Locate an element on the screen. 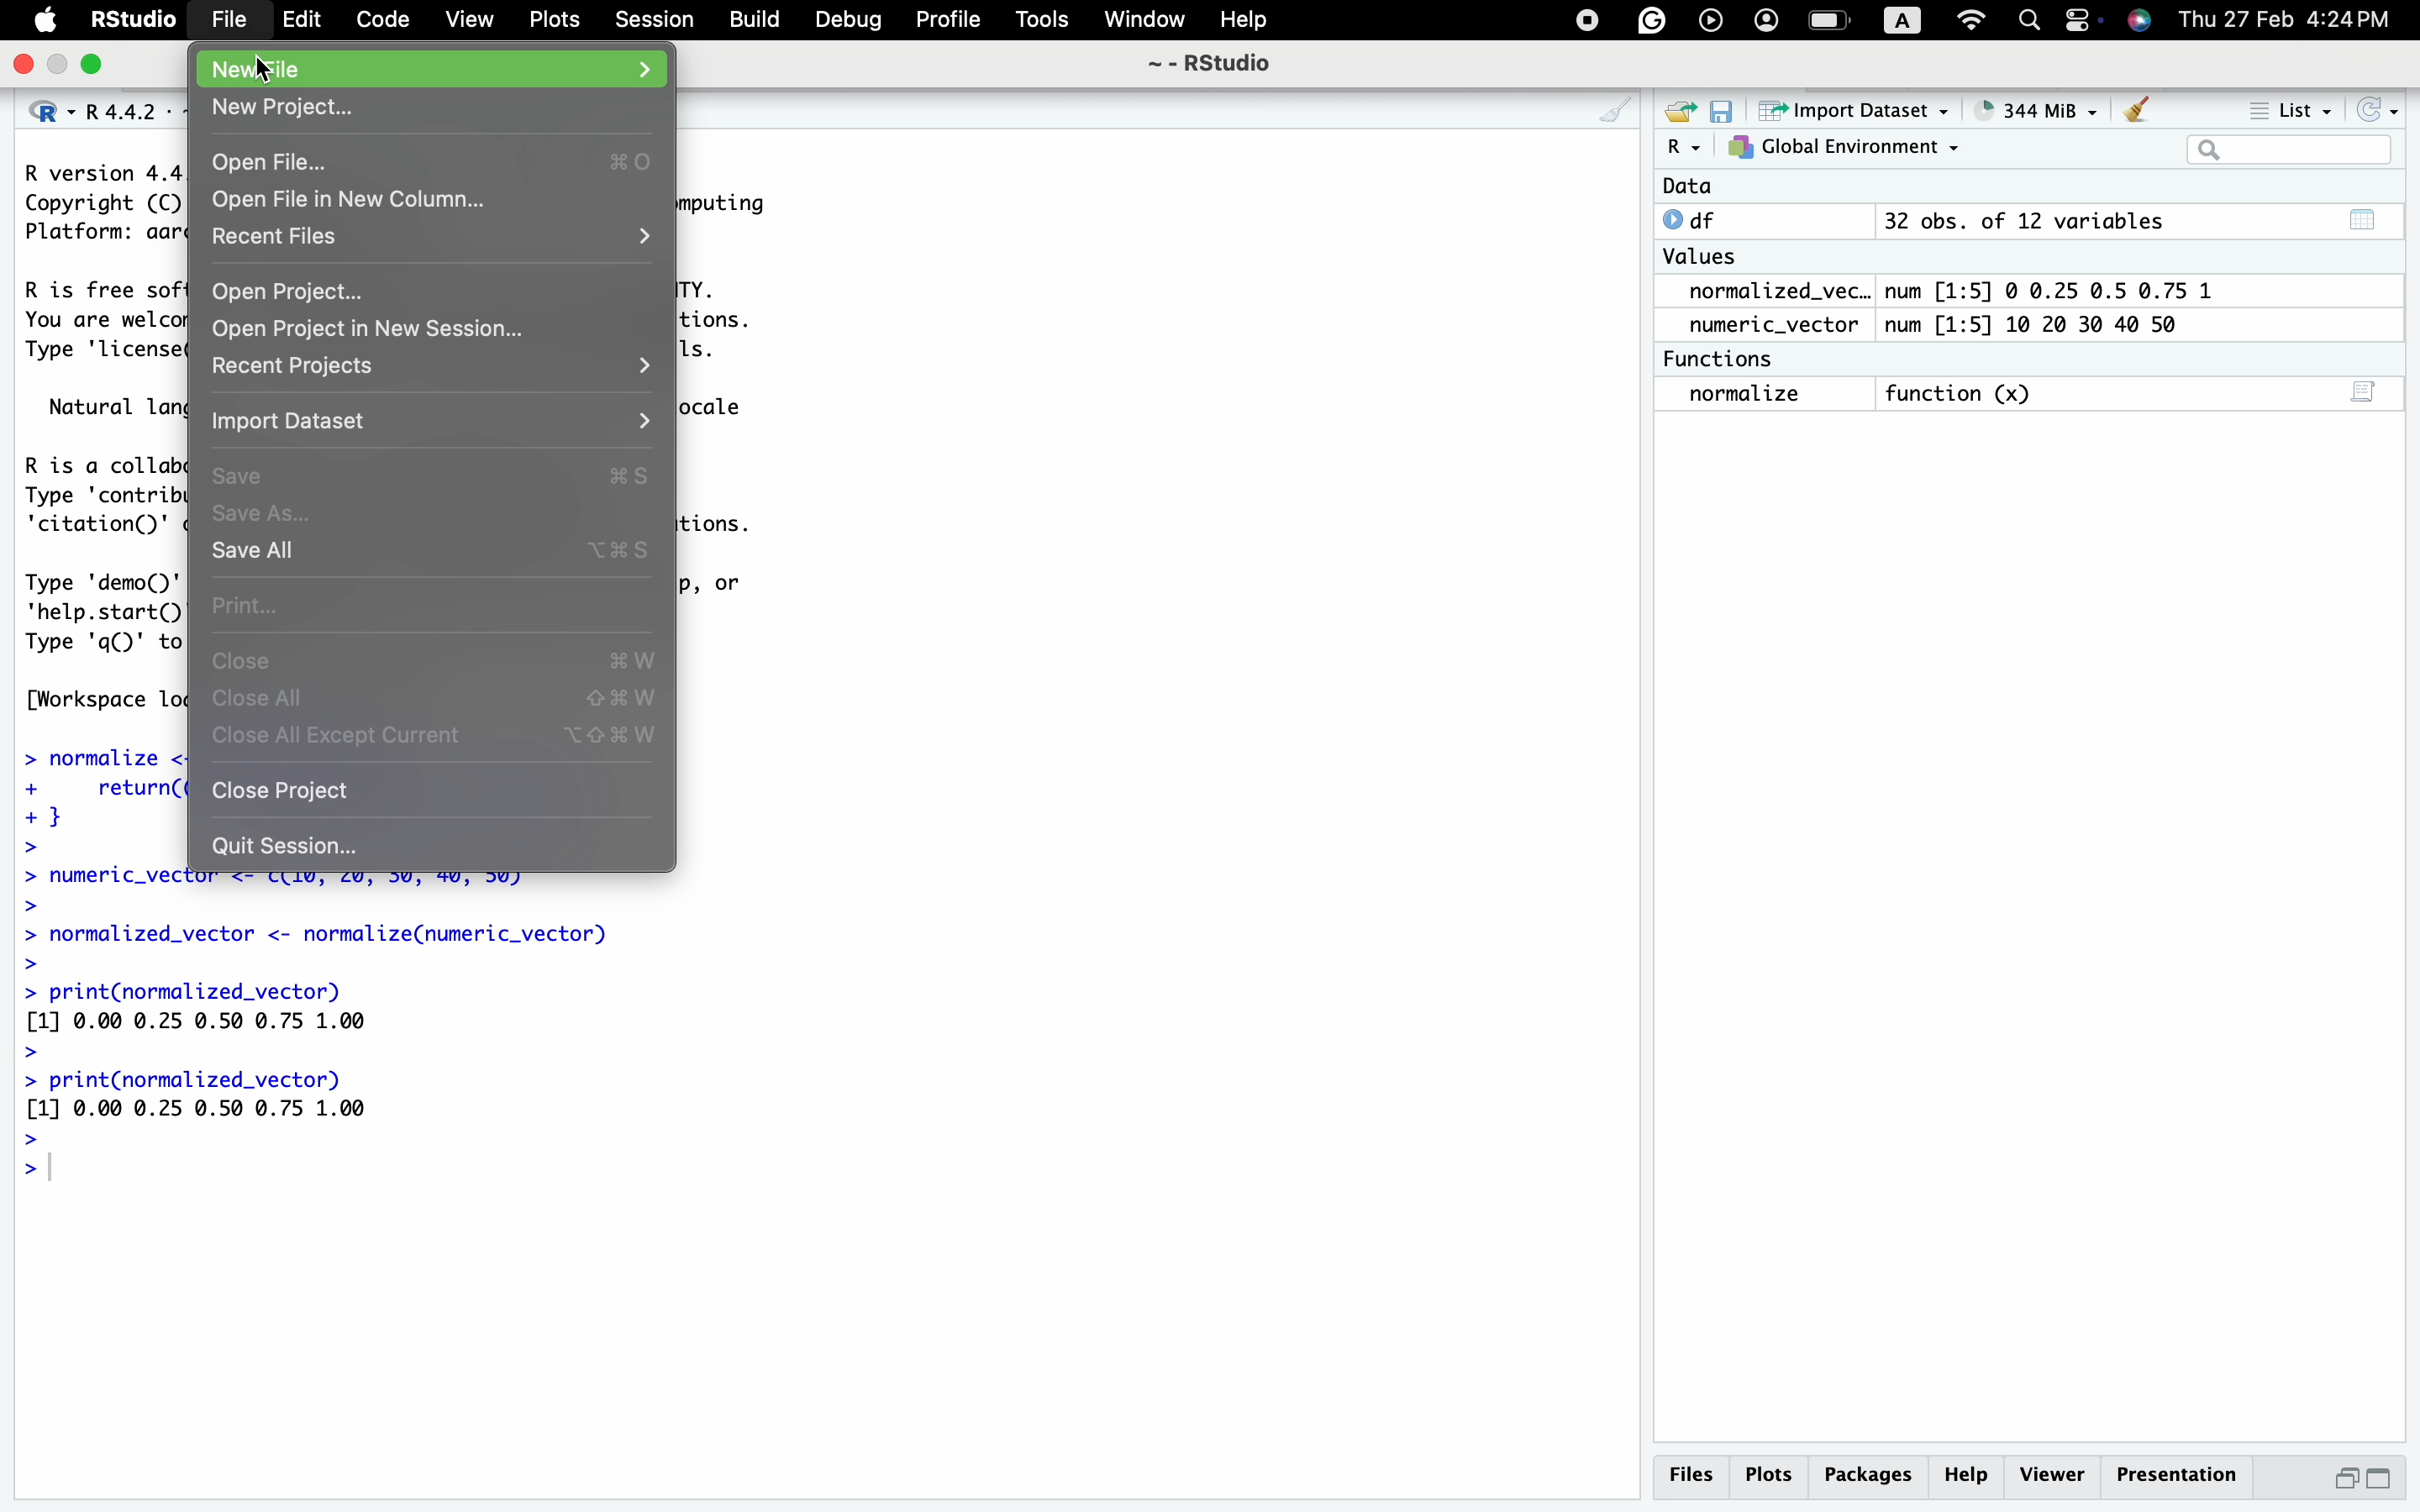 Image resolution: width=2420 pixels, height=1512 pixels. File is located at coordinates (225, 22).